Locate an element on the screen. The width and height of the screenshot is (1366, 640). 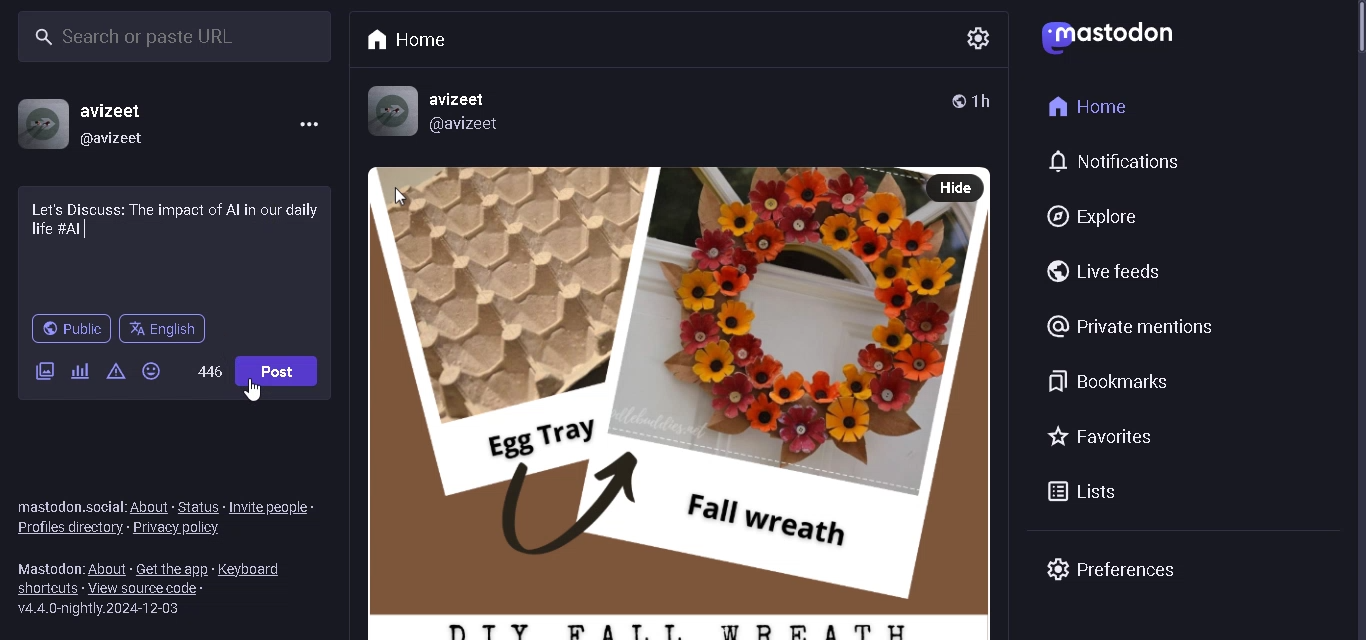
MENU is located at coordinates (305, 127).